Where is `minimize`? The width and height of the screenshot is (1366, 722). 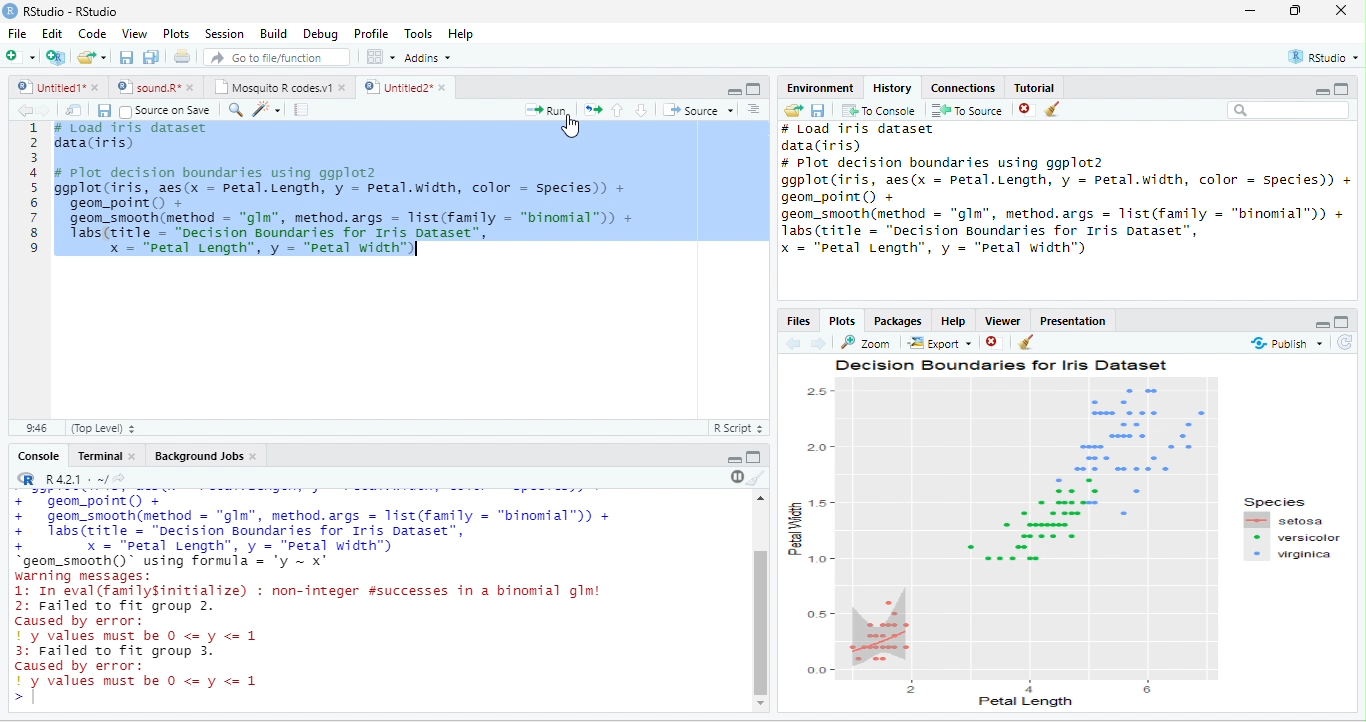 minimize is located at coordinates (1321, 92).